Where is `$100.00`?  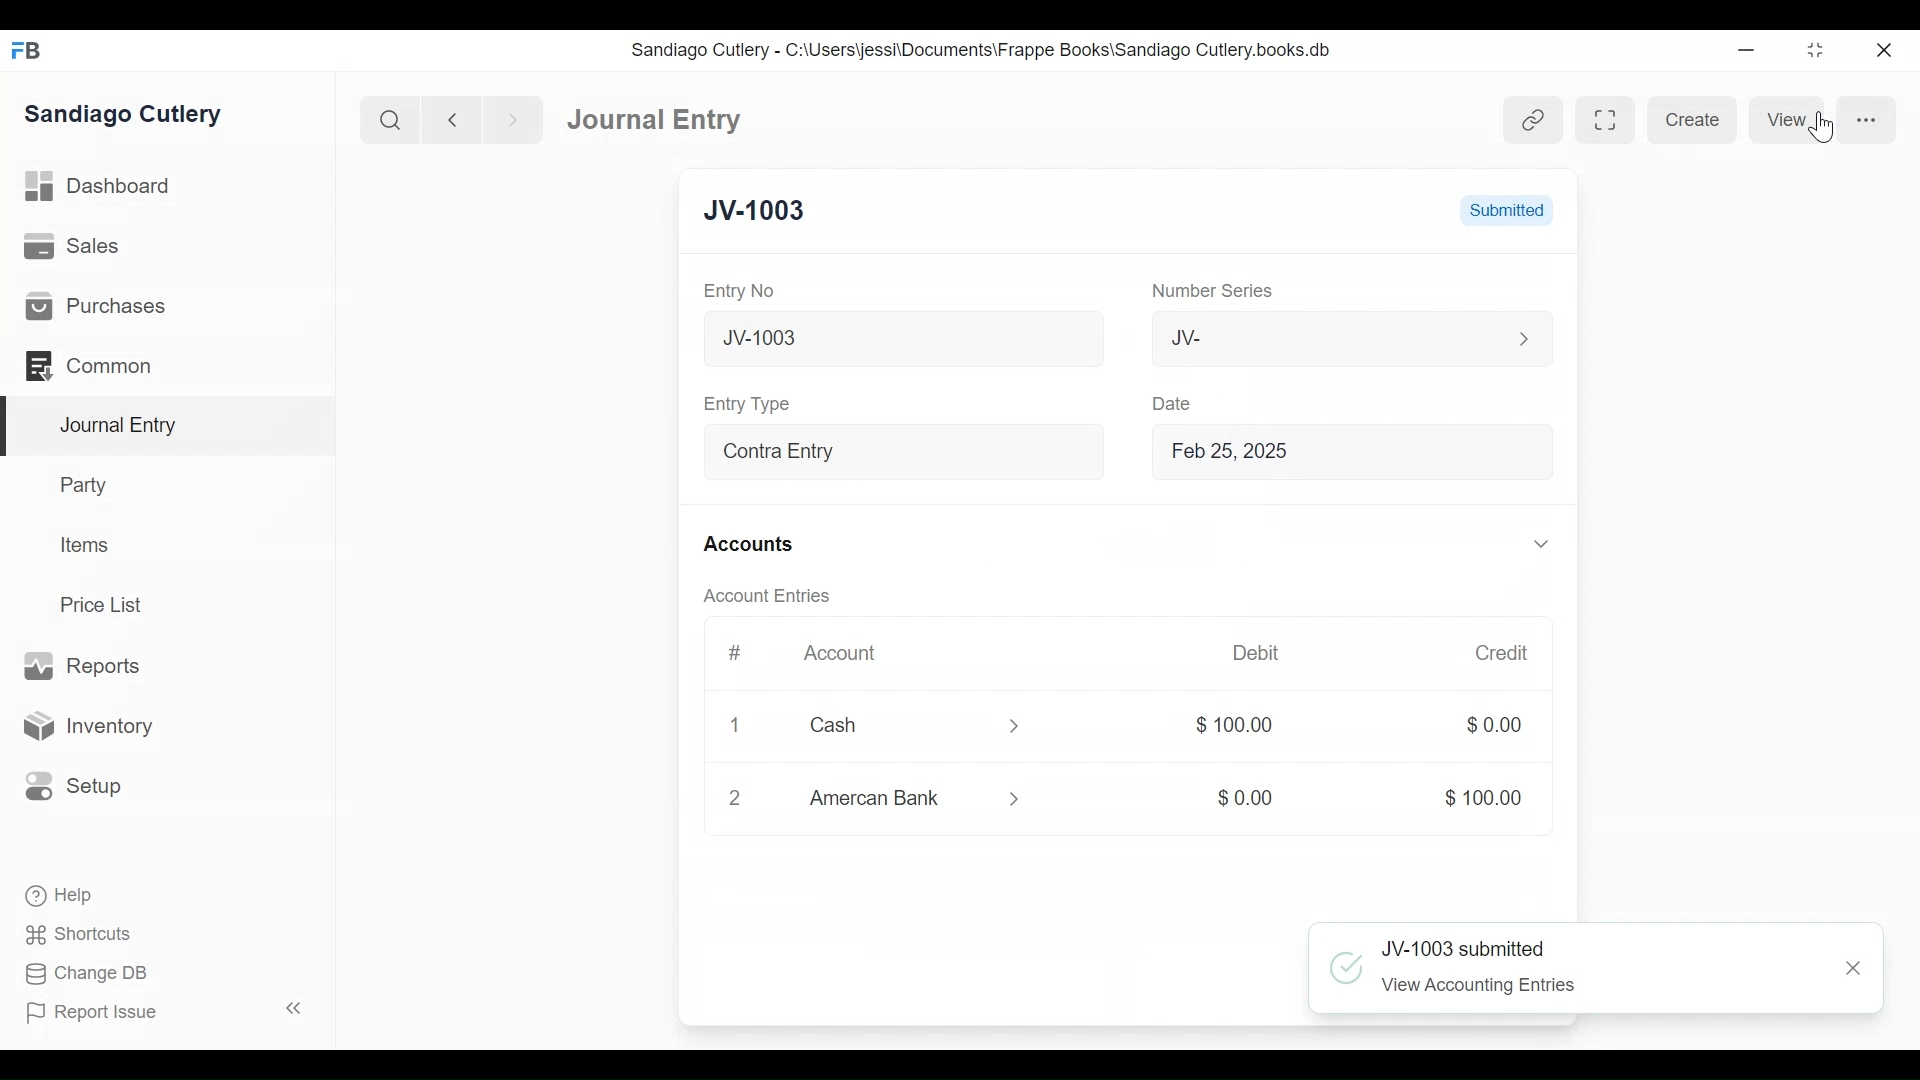 $100.00 is located at coordinates (1474, 798).